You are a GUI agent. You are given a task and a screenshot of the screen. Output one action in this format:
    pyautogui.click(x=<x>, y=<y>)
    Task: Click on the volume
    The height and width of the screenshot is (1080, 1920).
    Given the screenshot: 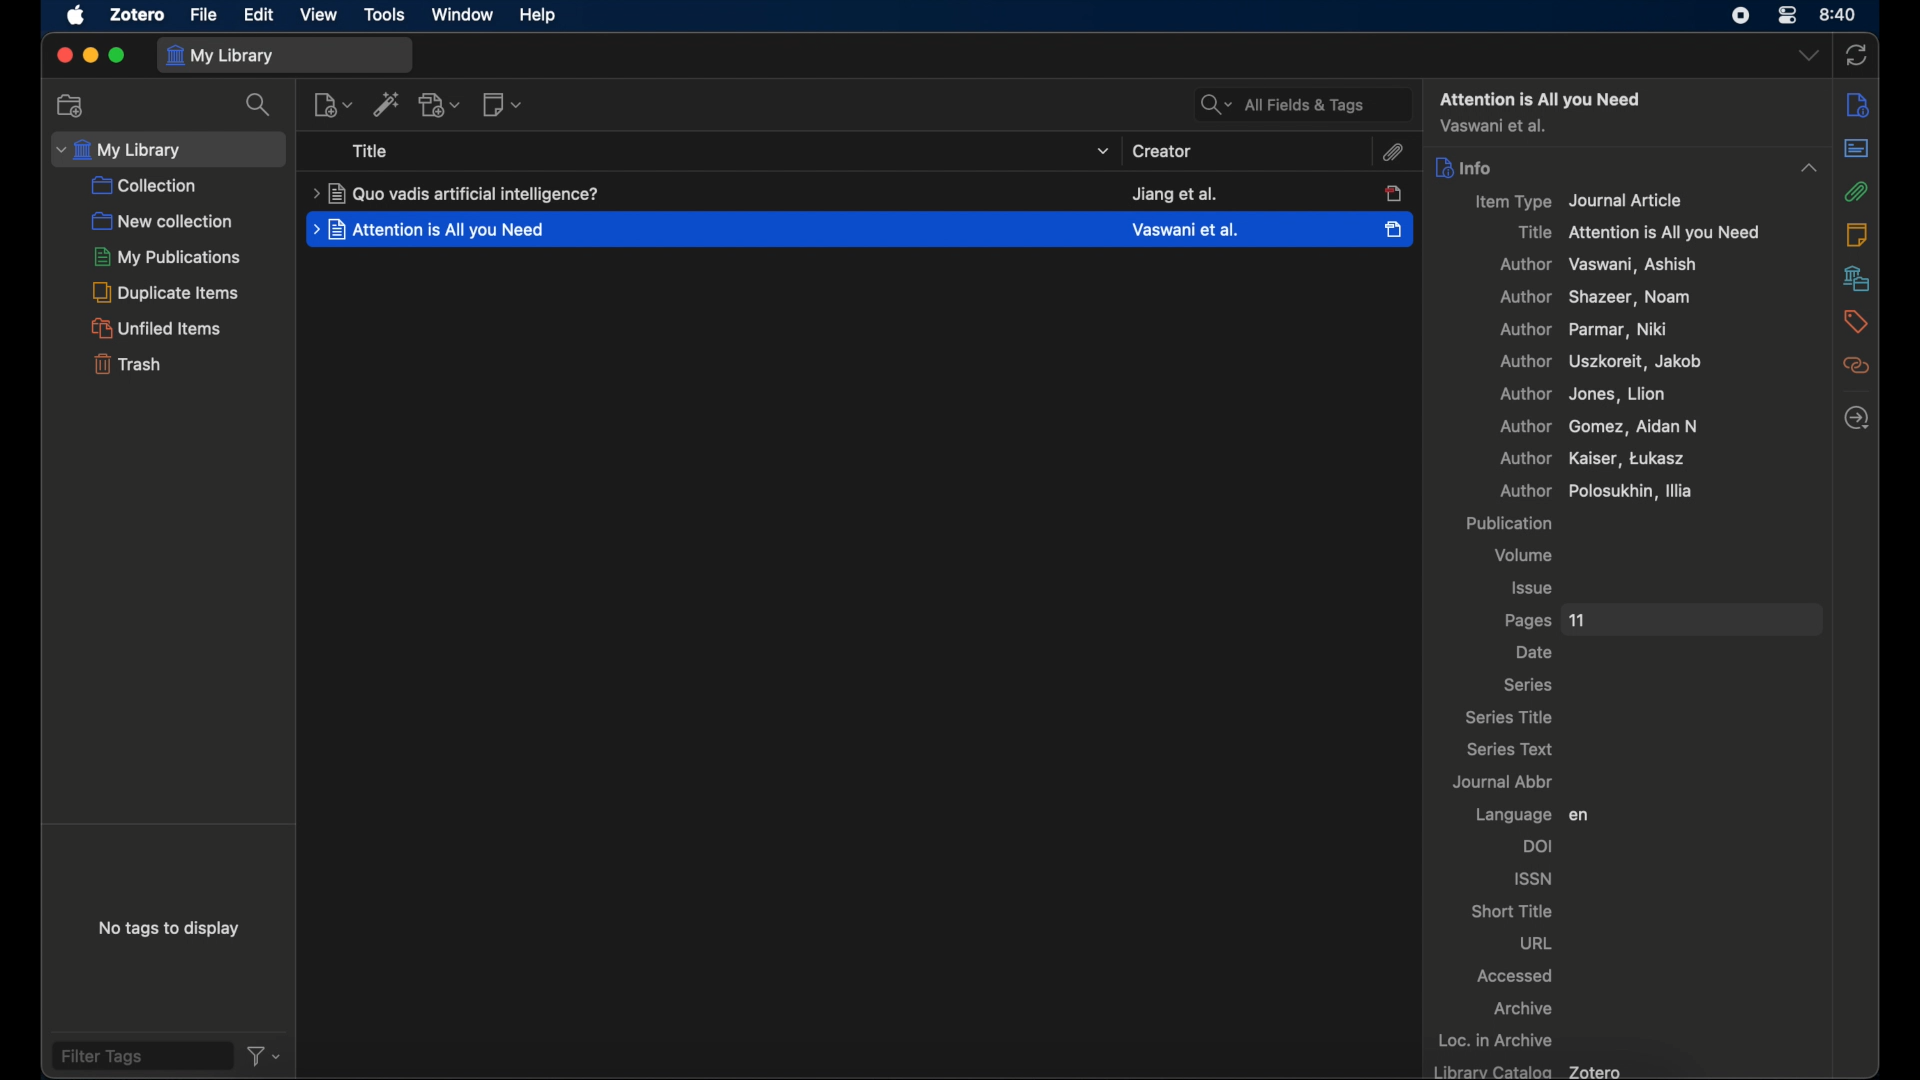 What is the action you would take?
    pyautogui.click(x=1527, y=555)
    